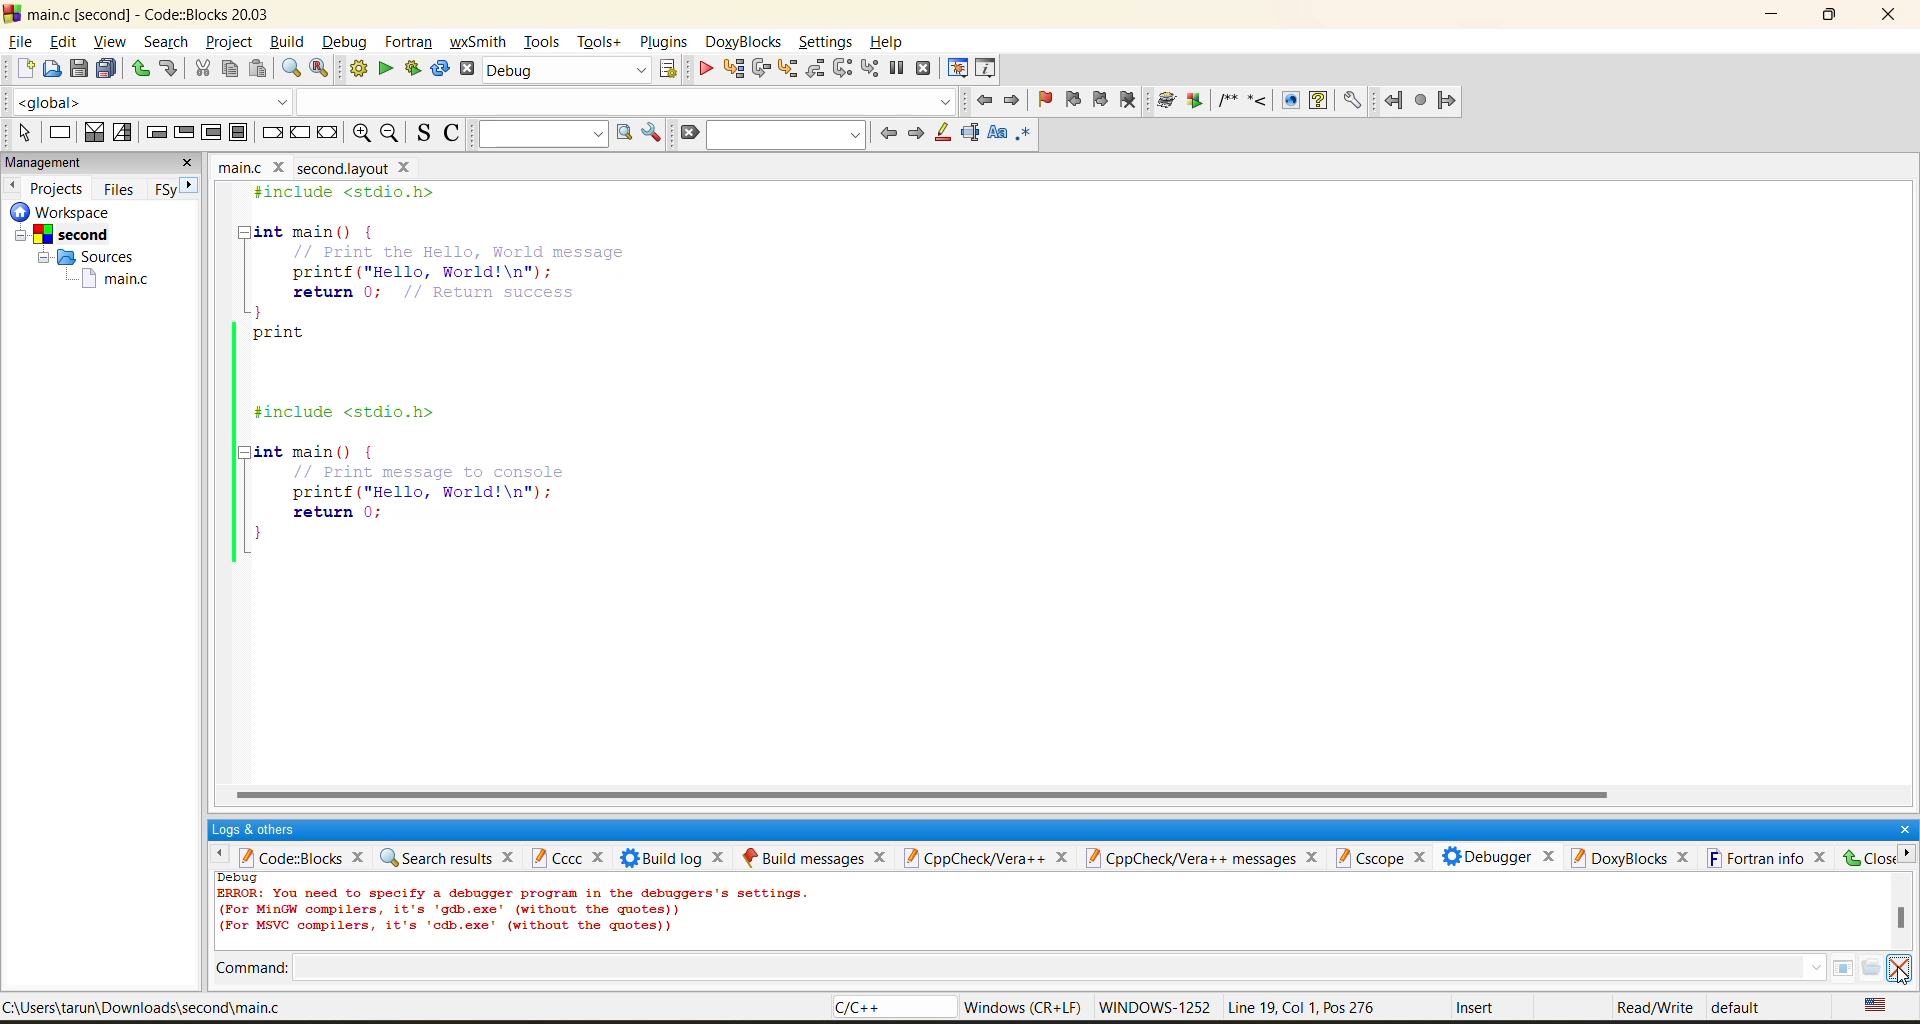 Image resolution: width=1920 pixels, height=1024 pixels. Describe the element at coordinates (268, 133) in the screenshot. I see `break instruction` at that location.